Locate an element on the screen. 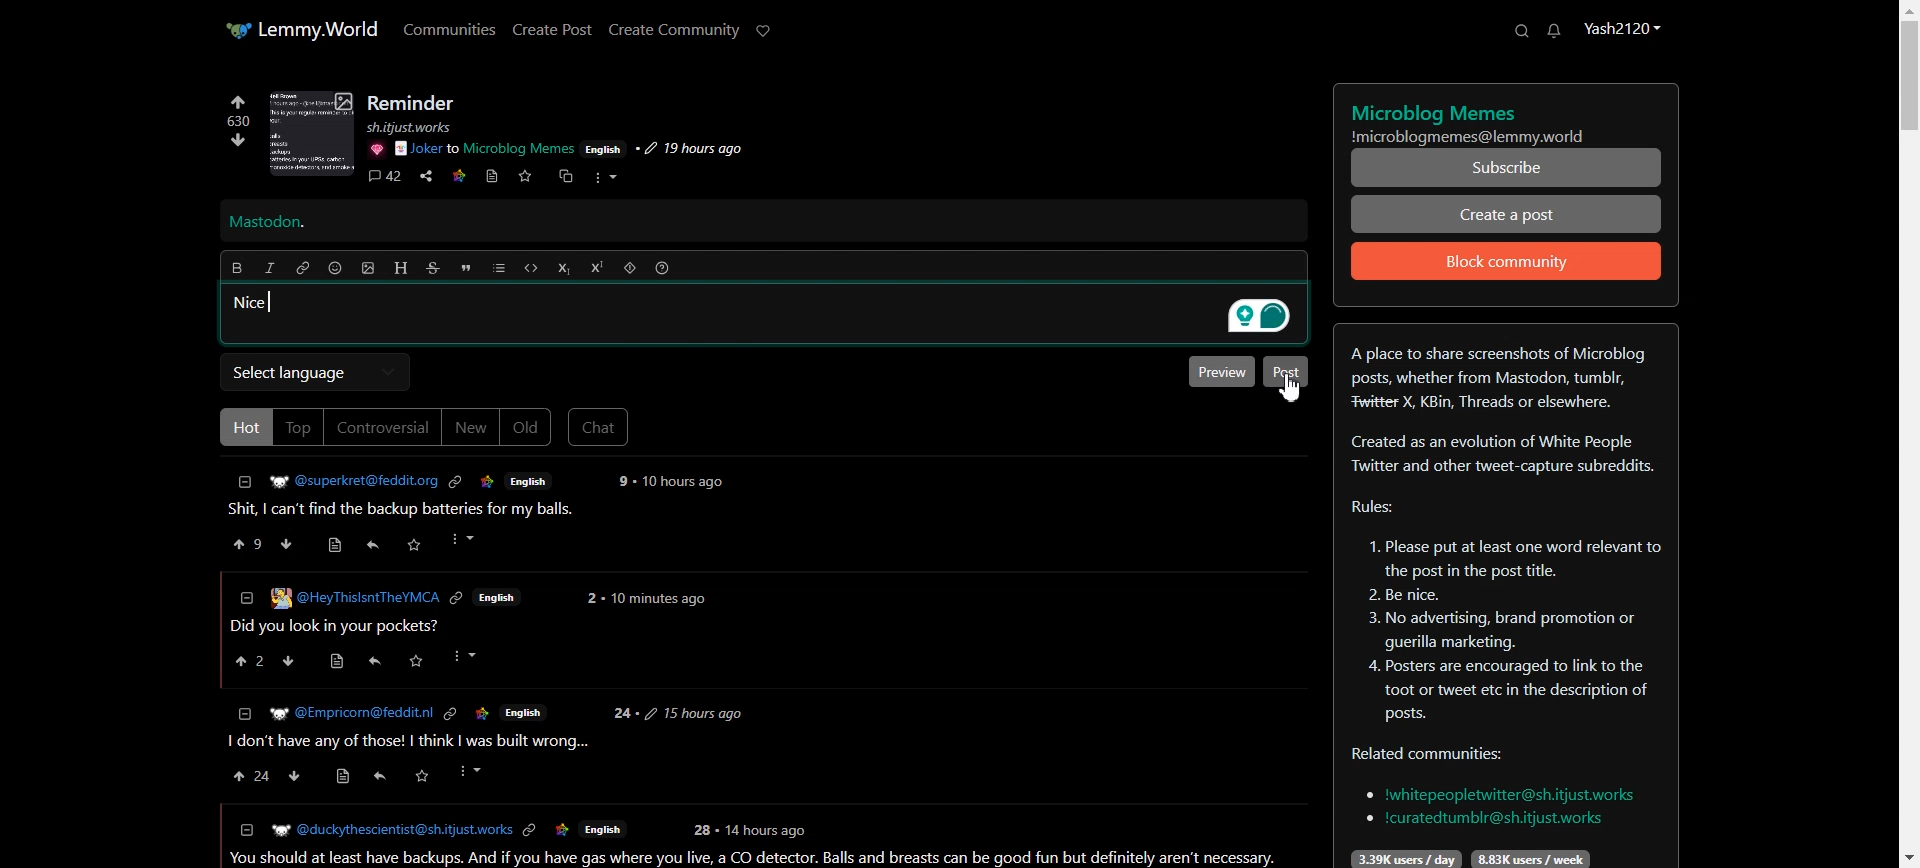  Down vote is located at coordinates (233, 143).